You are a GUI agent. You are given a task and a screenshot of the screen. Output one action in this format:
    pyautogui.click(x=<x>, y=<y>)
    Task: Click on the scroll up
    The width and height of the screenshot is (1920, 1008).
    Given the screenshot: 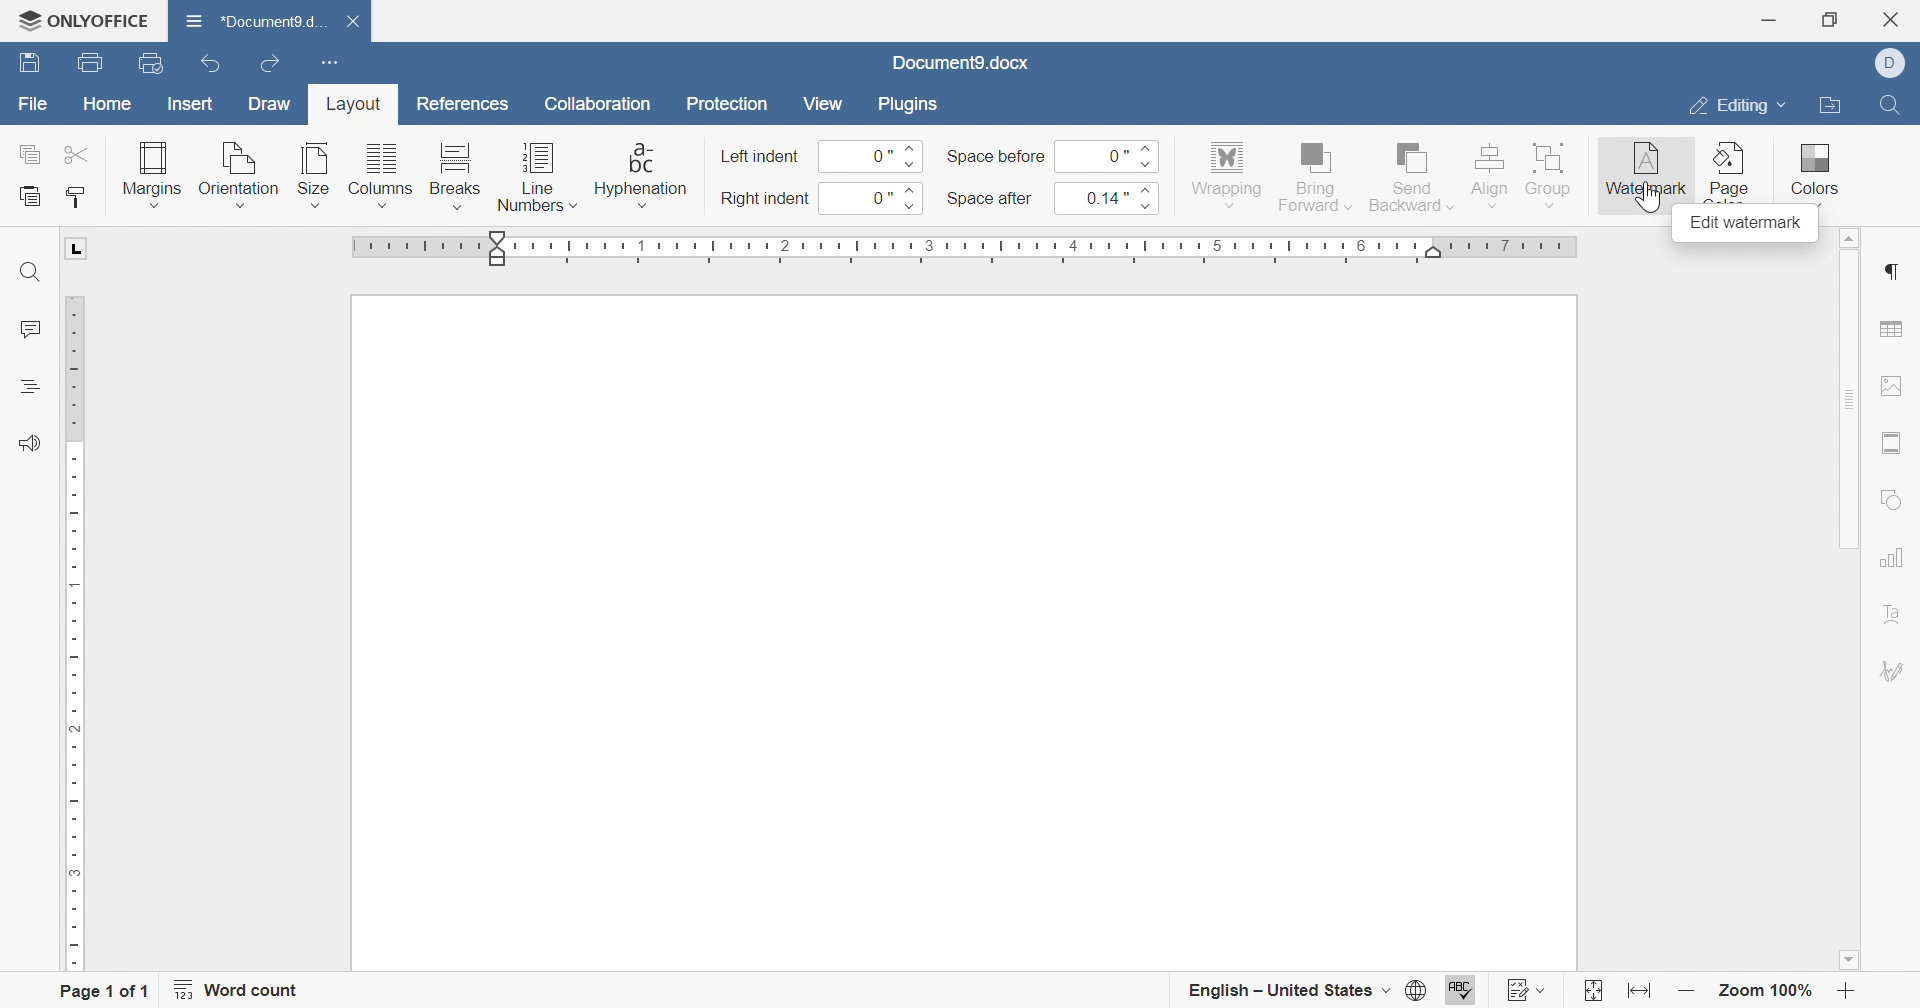 What is the action you would take?
    pyautogui.click(x=1843, y=238)
    